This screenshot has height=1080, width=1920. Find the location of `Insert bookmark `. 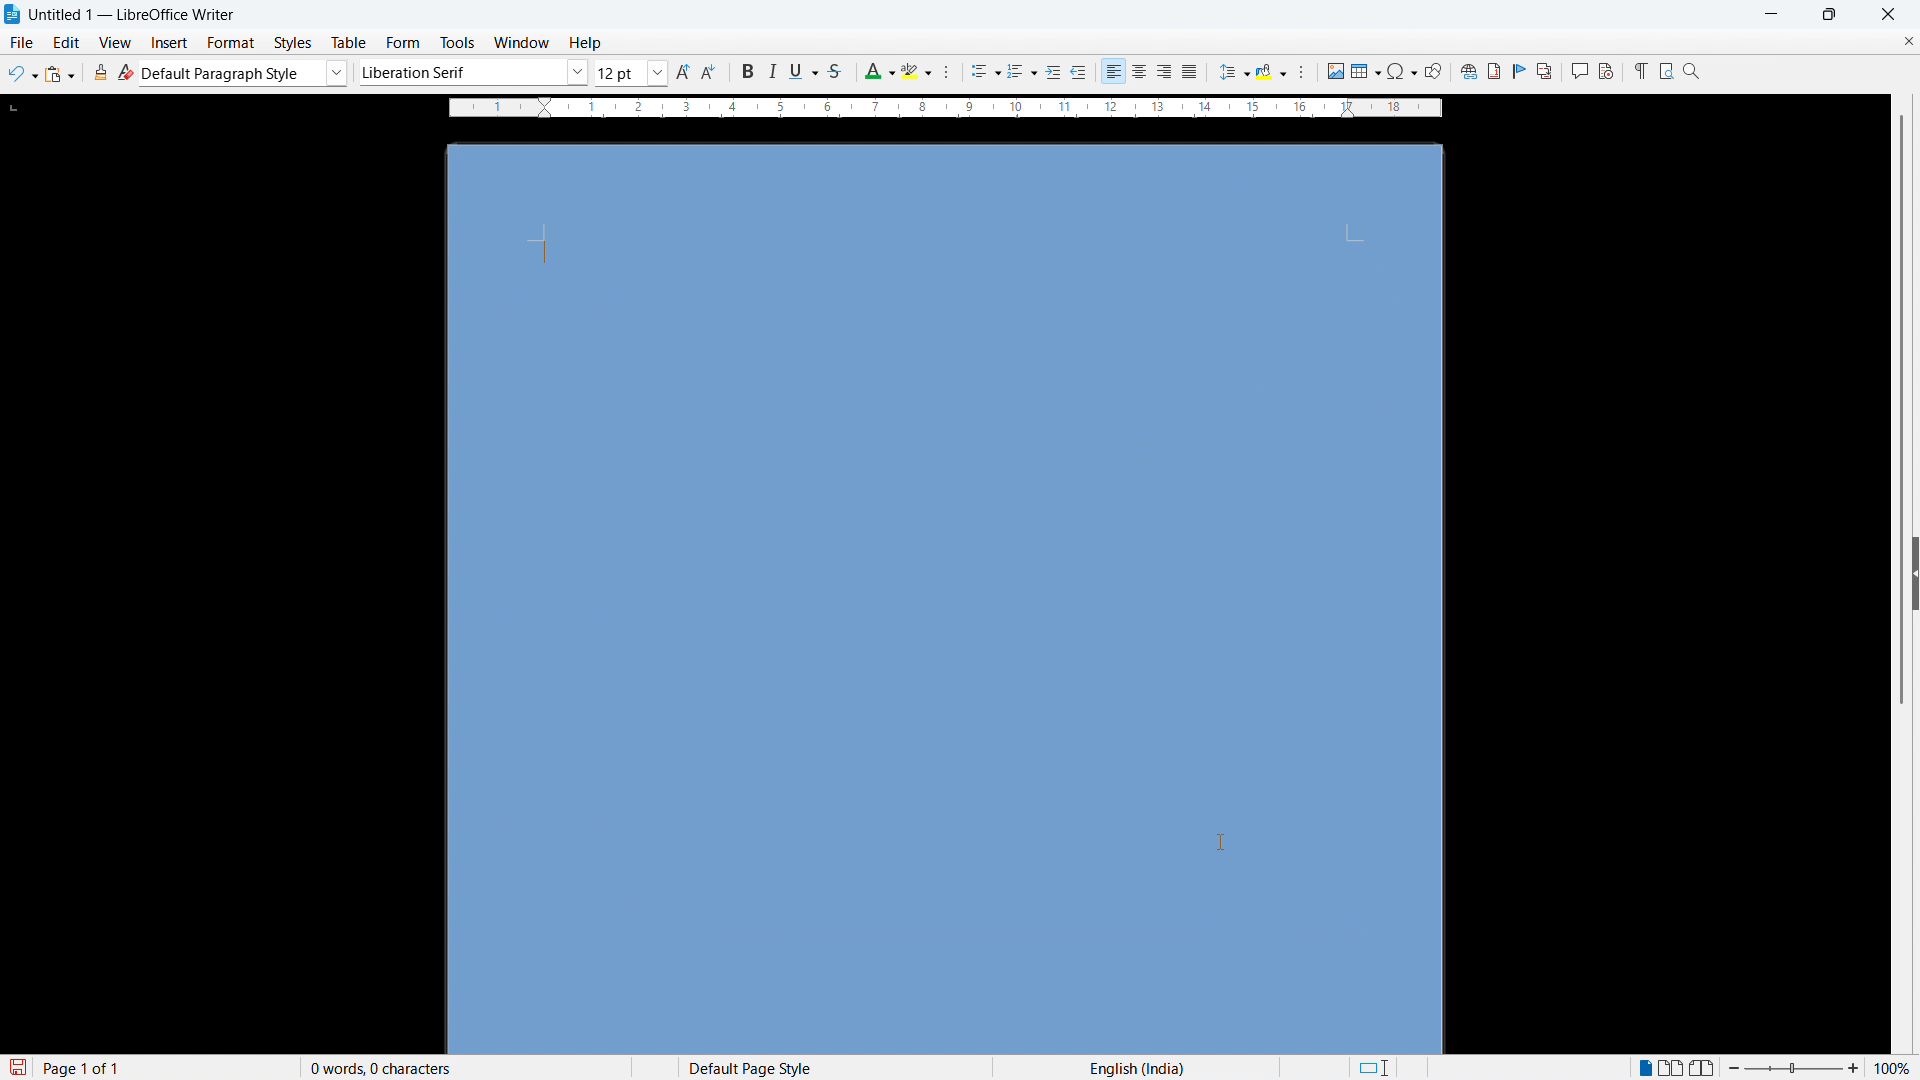

Insert bookmark  is located at coordinates (1520, 70).